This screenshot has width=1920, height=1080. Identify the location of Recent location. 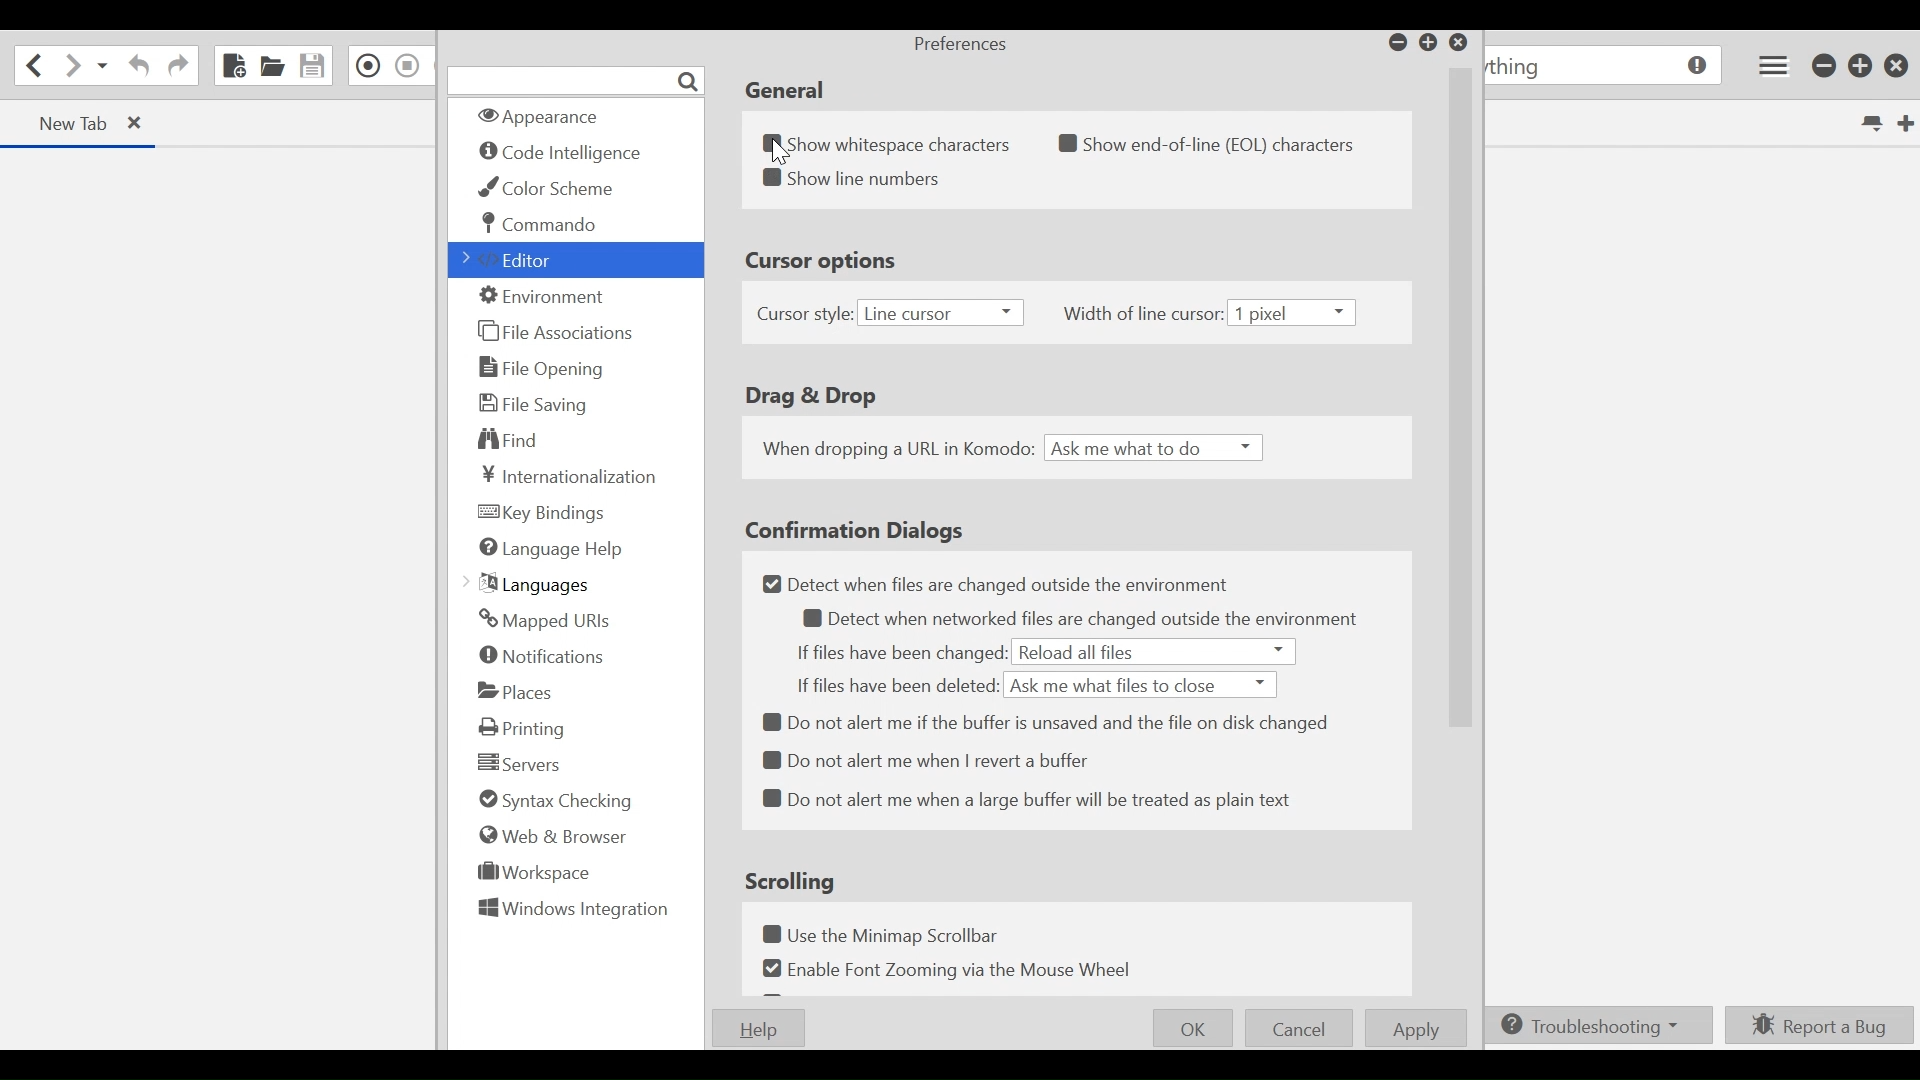
(103, 67).